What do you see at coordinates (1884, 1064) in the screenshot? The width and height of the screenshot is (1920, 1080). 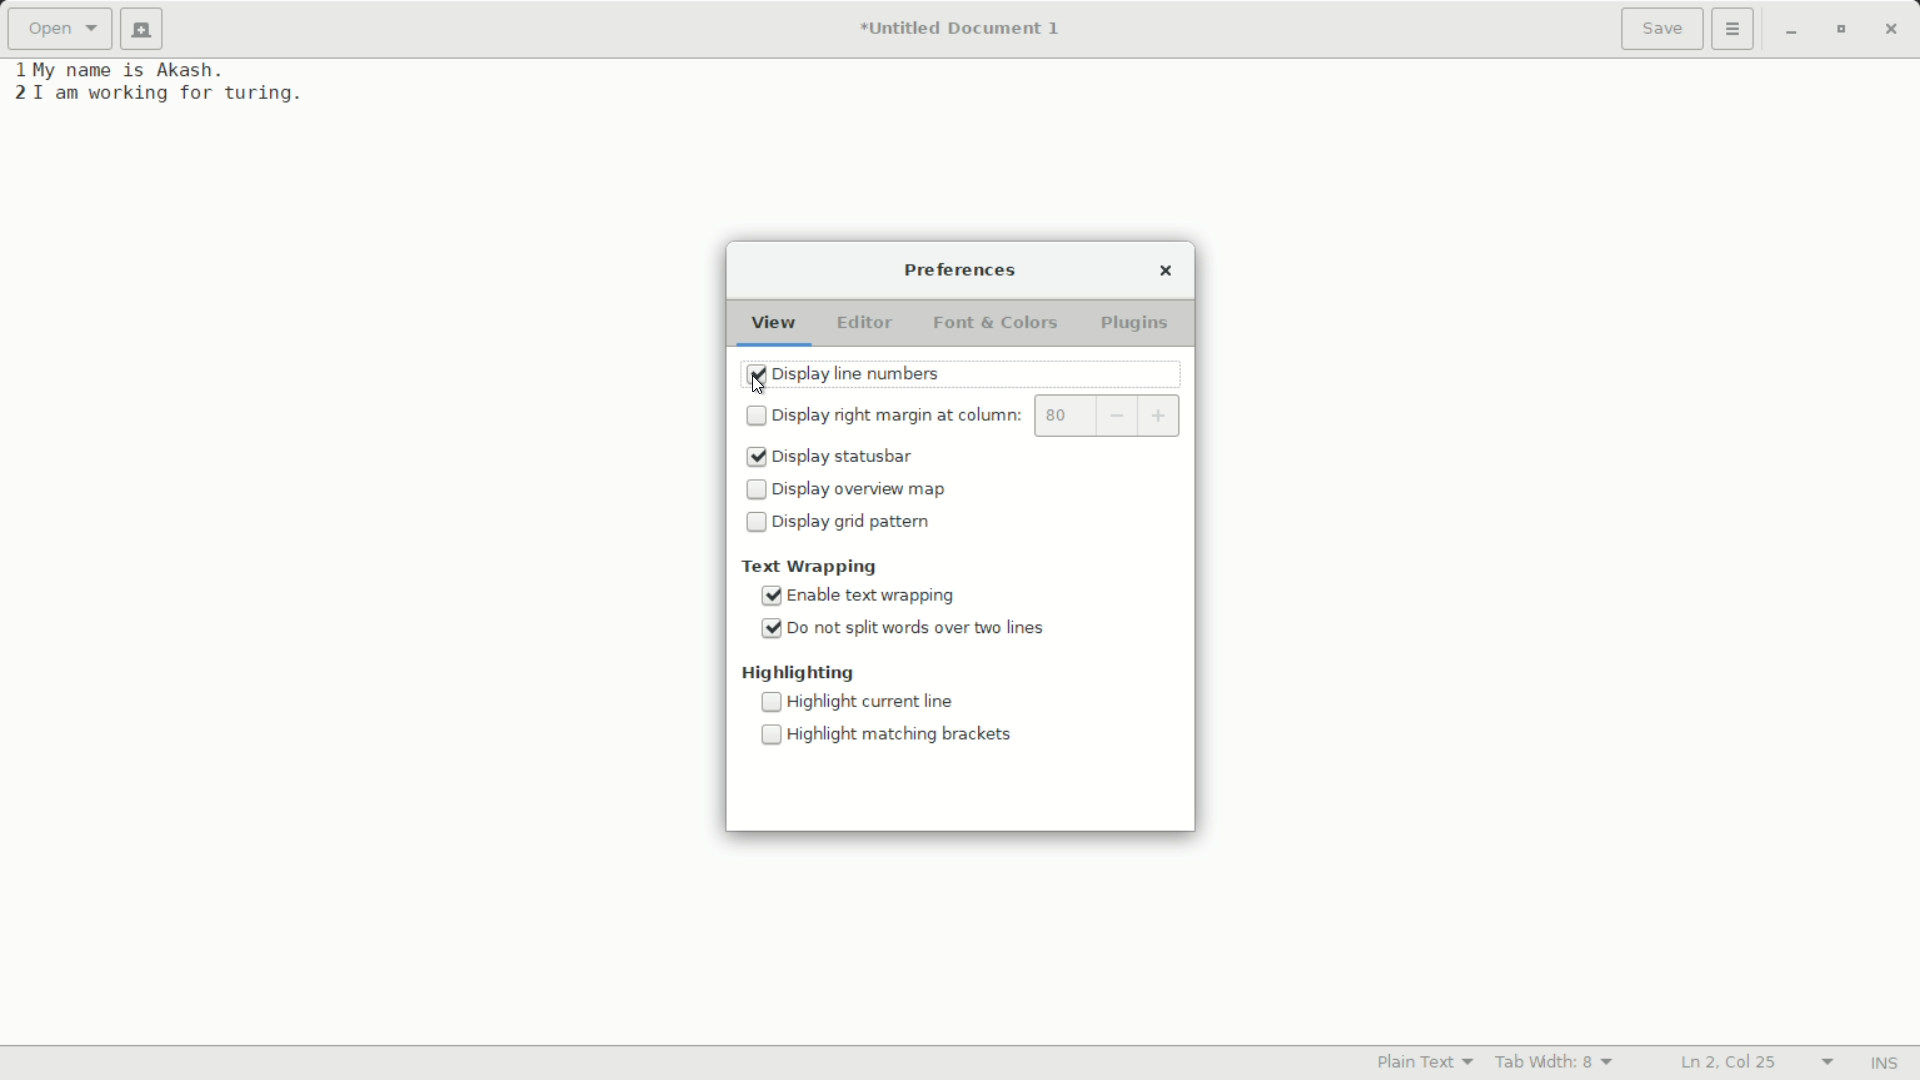 I see `ins` at bounding box center [1884, 1064].